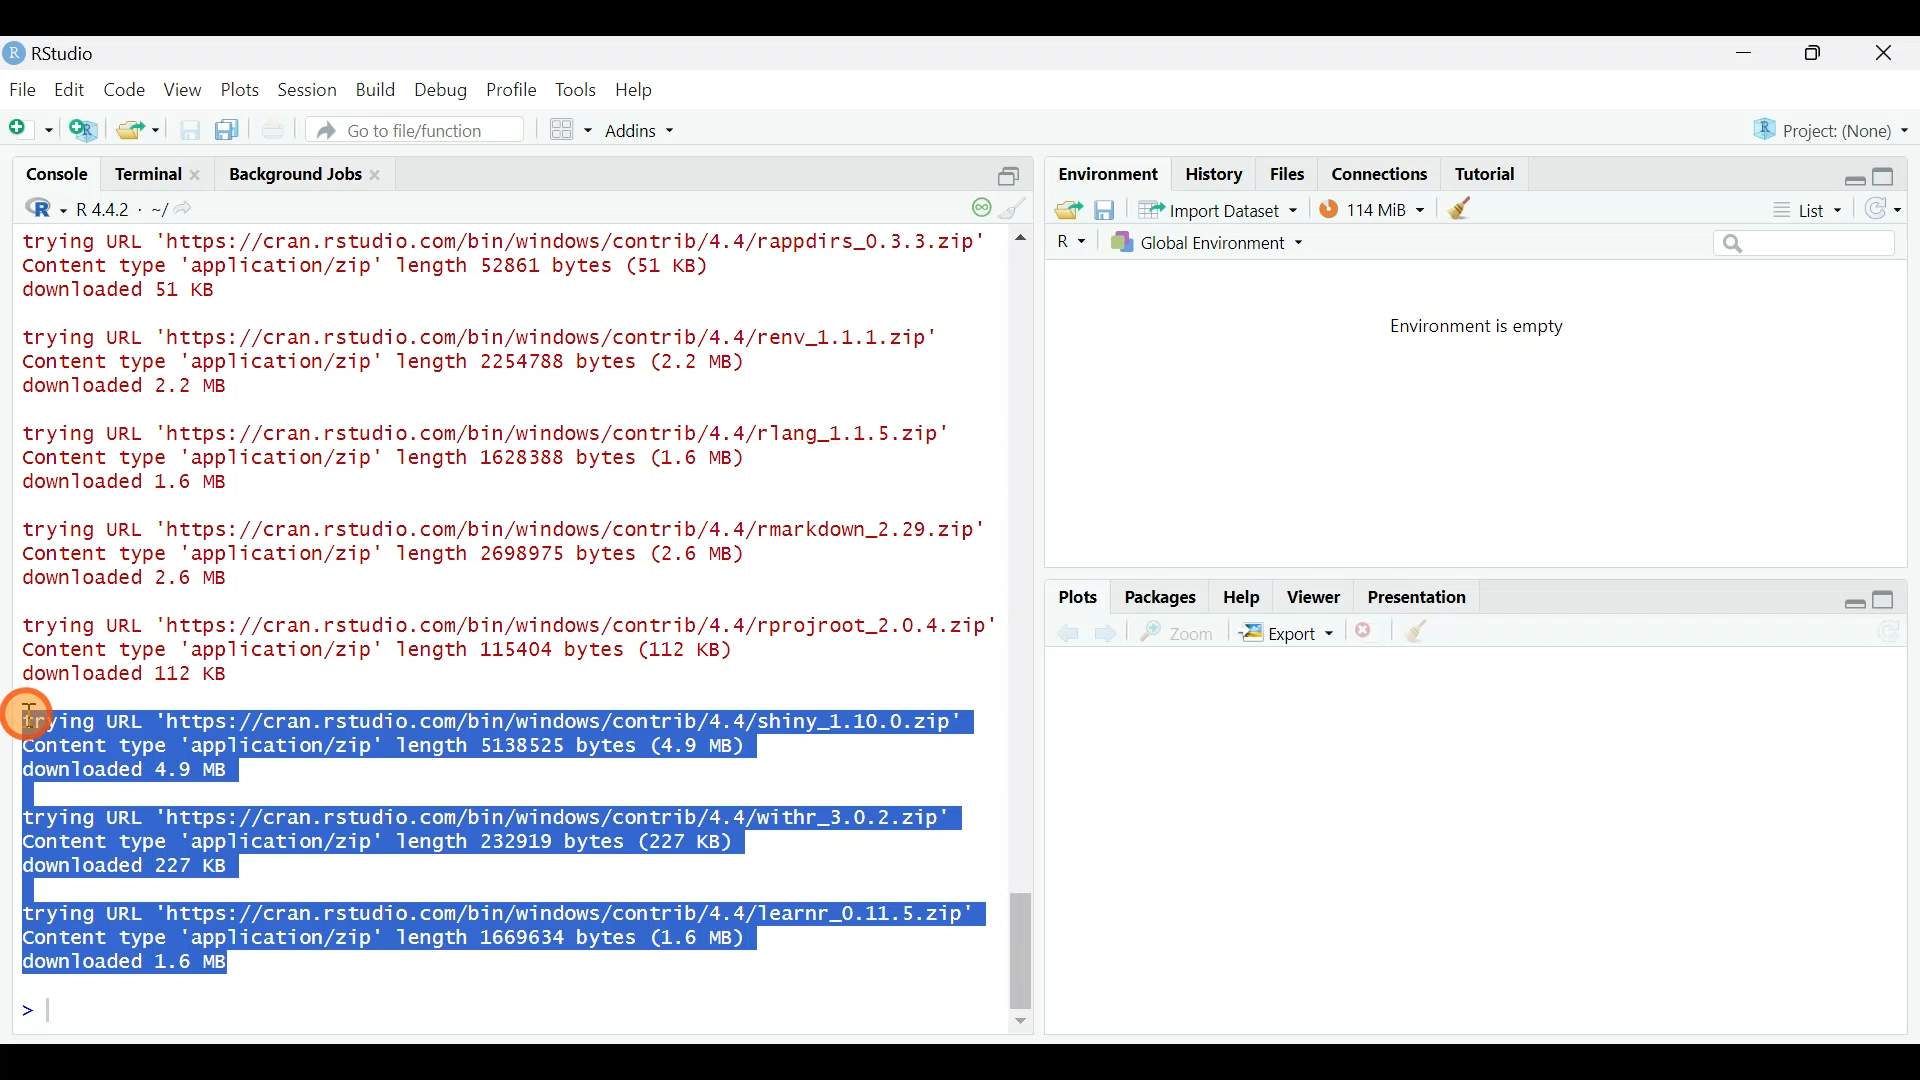  I want to click on scroll bar, so click(1024, 632).